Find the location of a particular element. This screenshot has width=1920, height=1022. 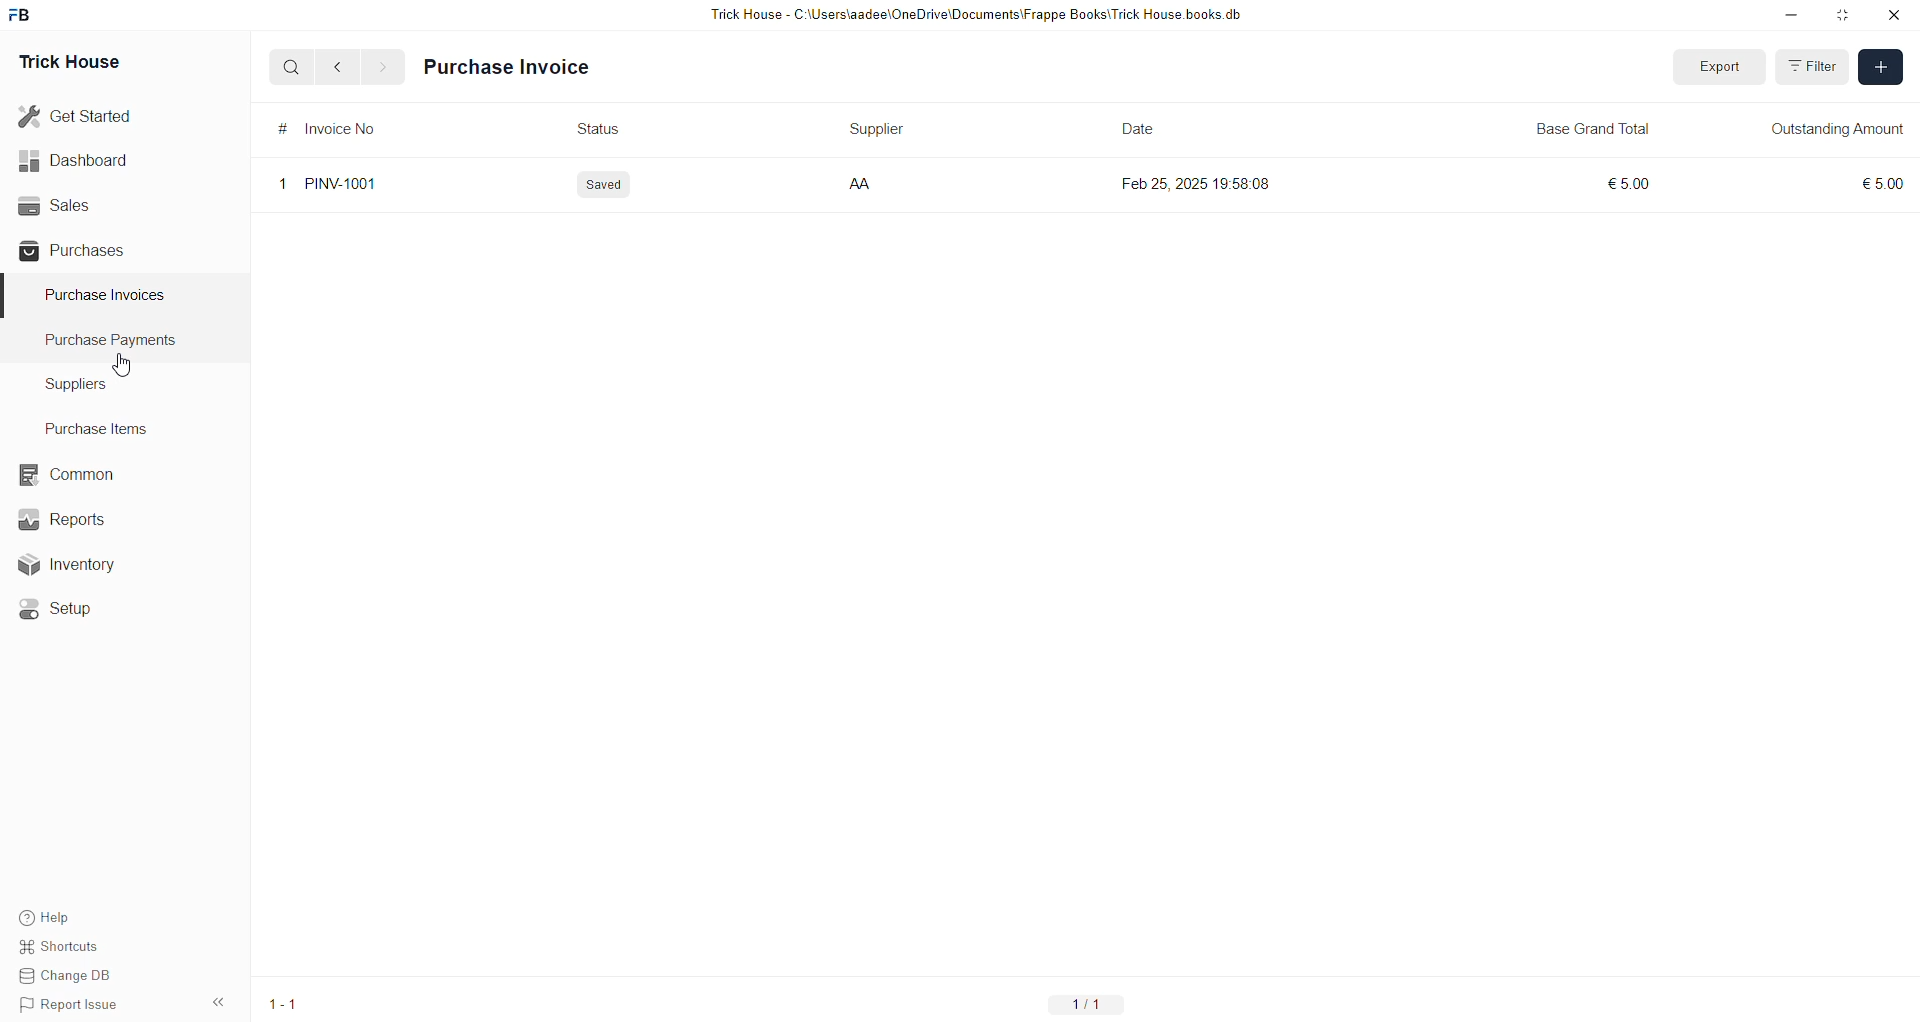

back is located at coordinates (339, 66).